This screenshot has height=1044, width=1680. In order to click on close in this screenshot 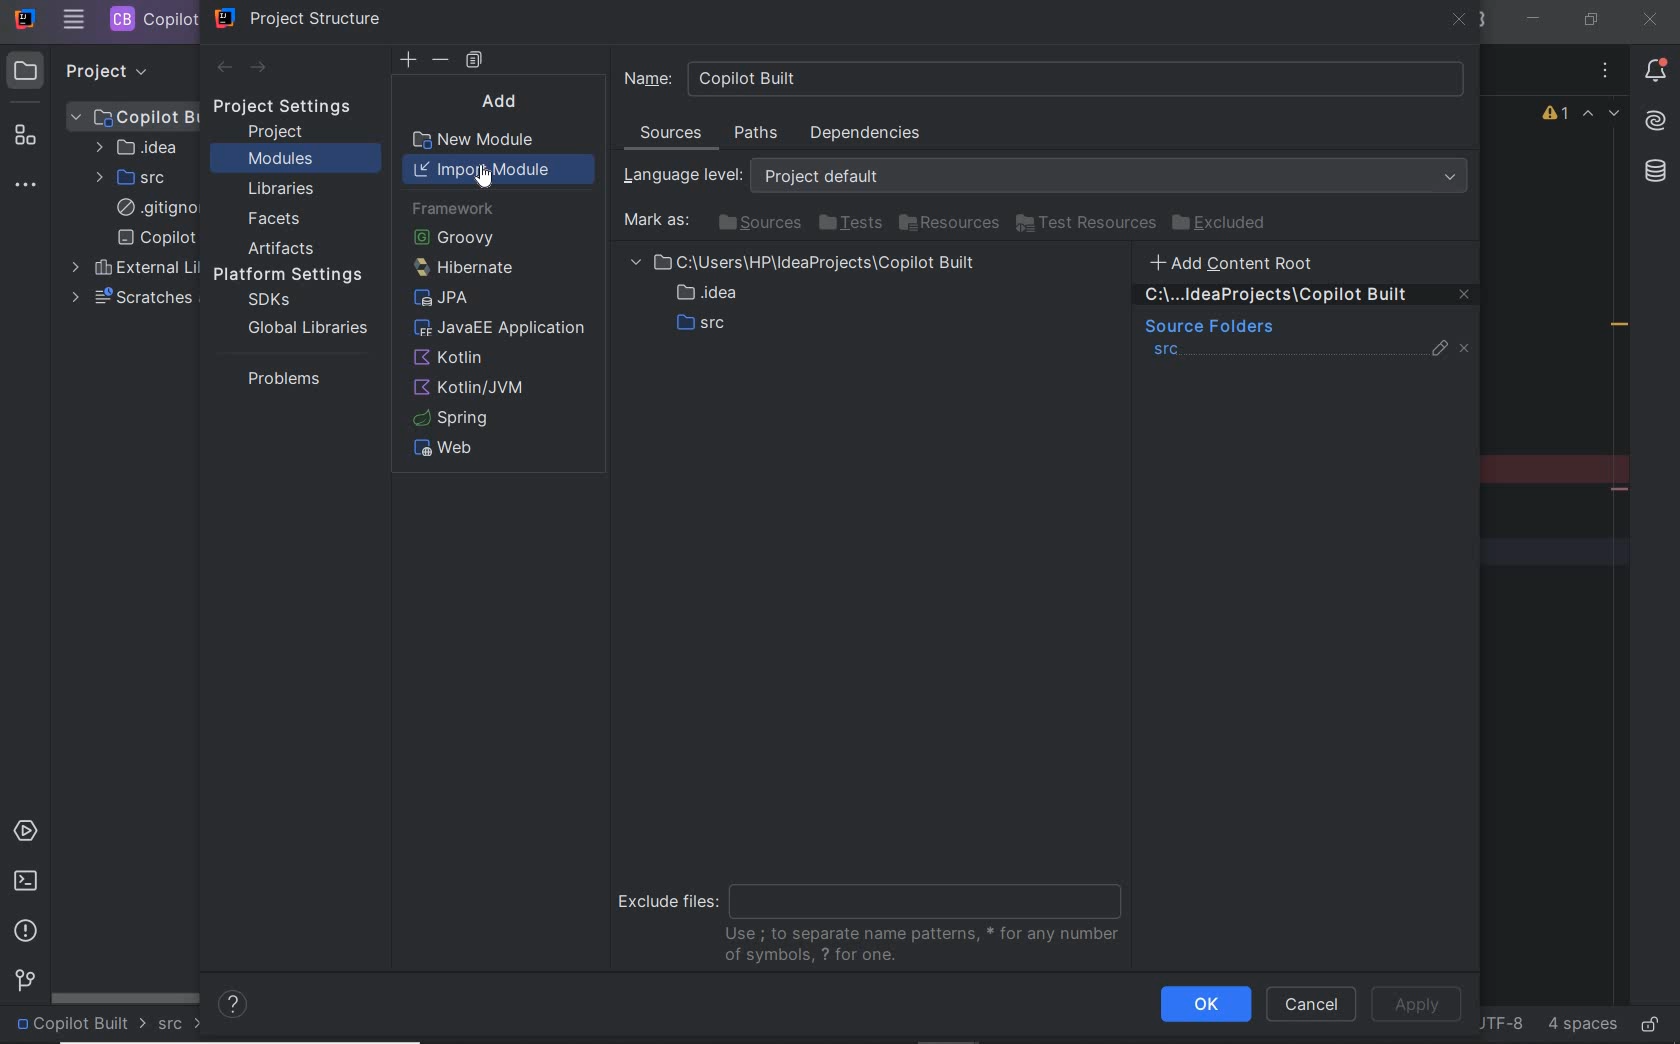, I will do `click(1460, 22)`.